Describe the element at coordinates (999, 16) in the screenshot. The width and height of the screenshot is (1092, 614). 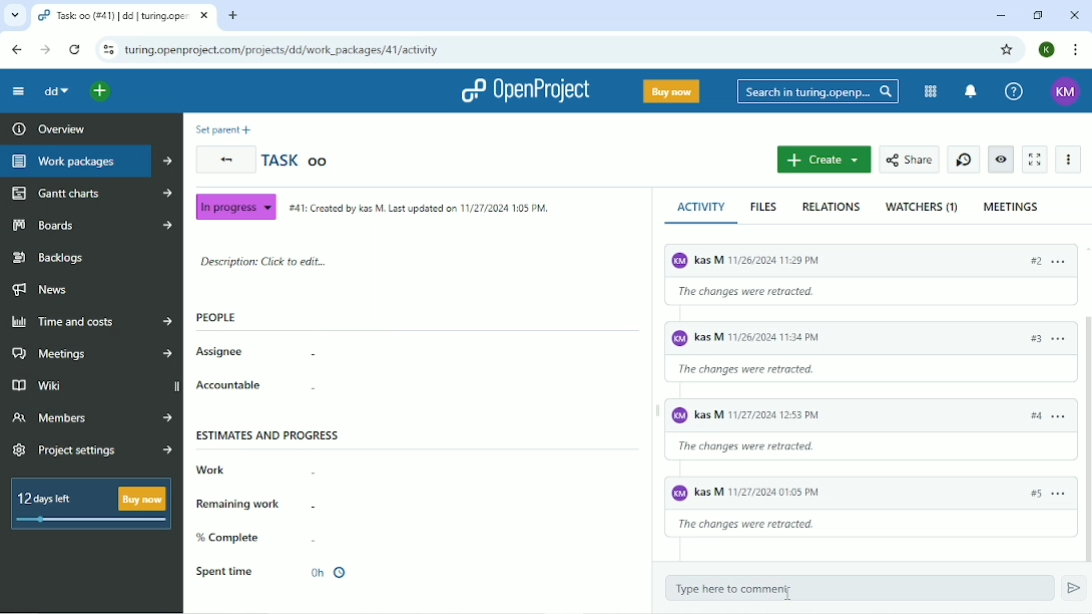
I see `Minimize` at that location.